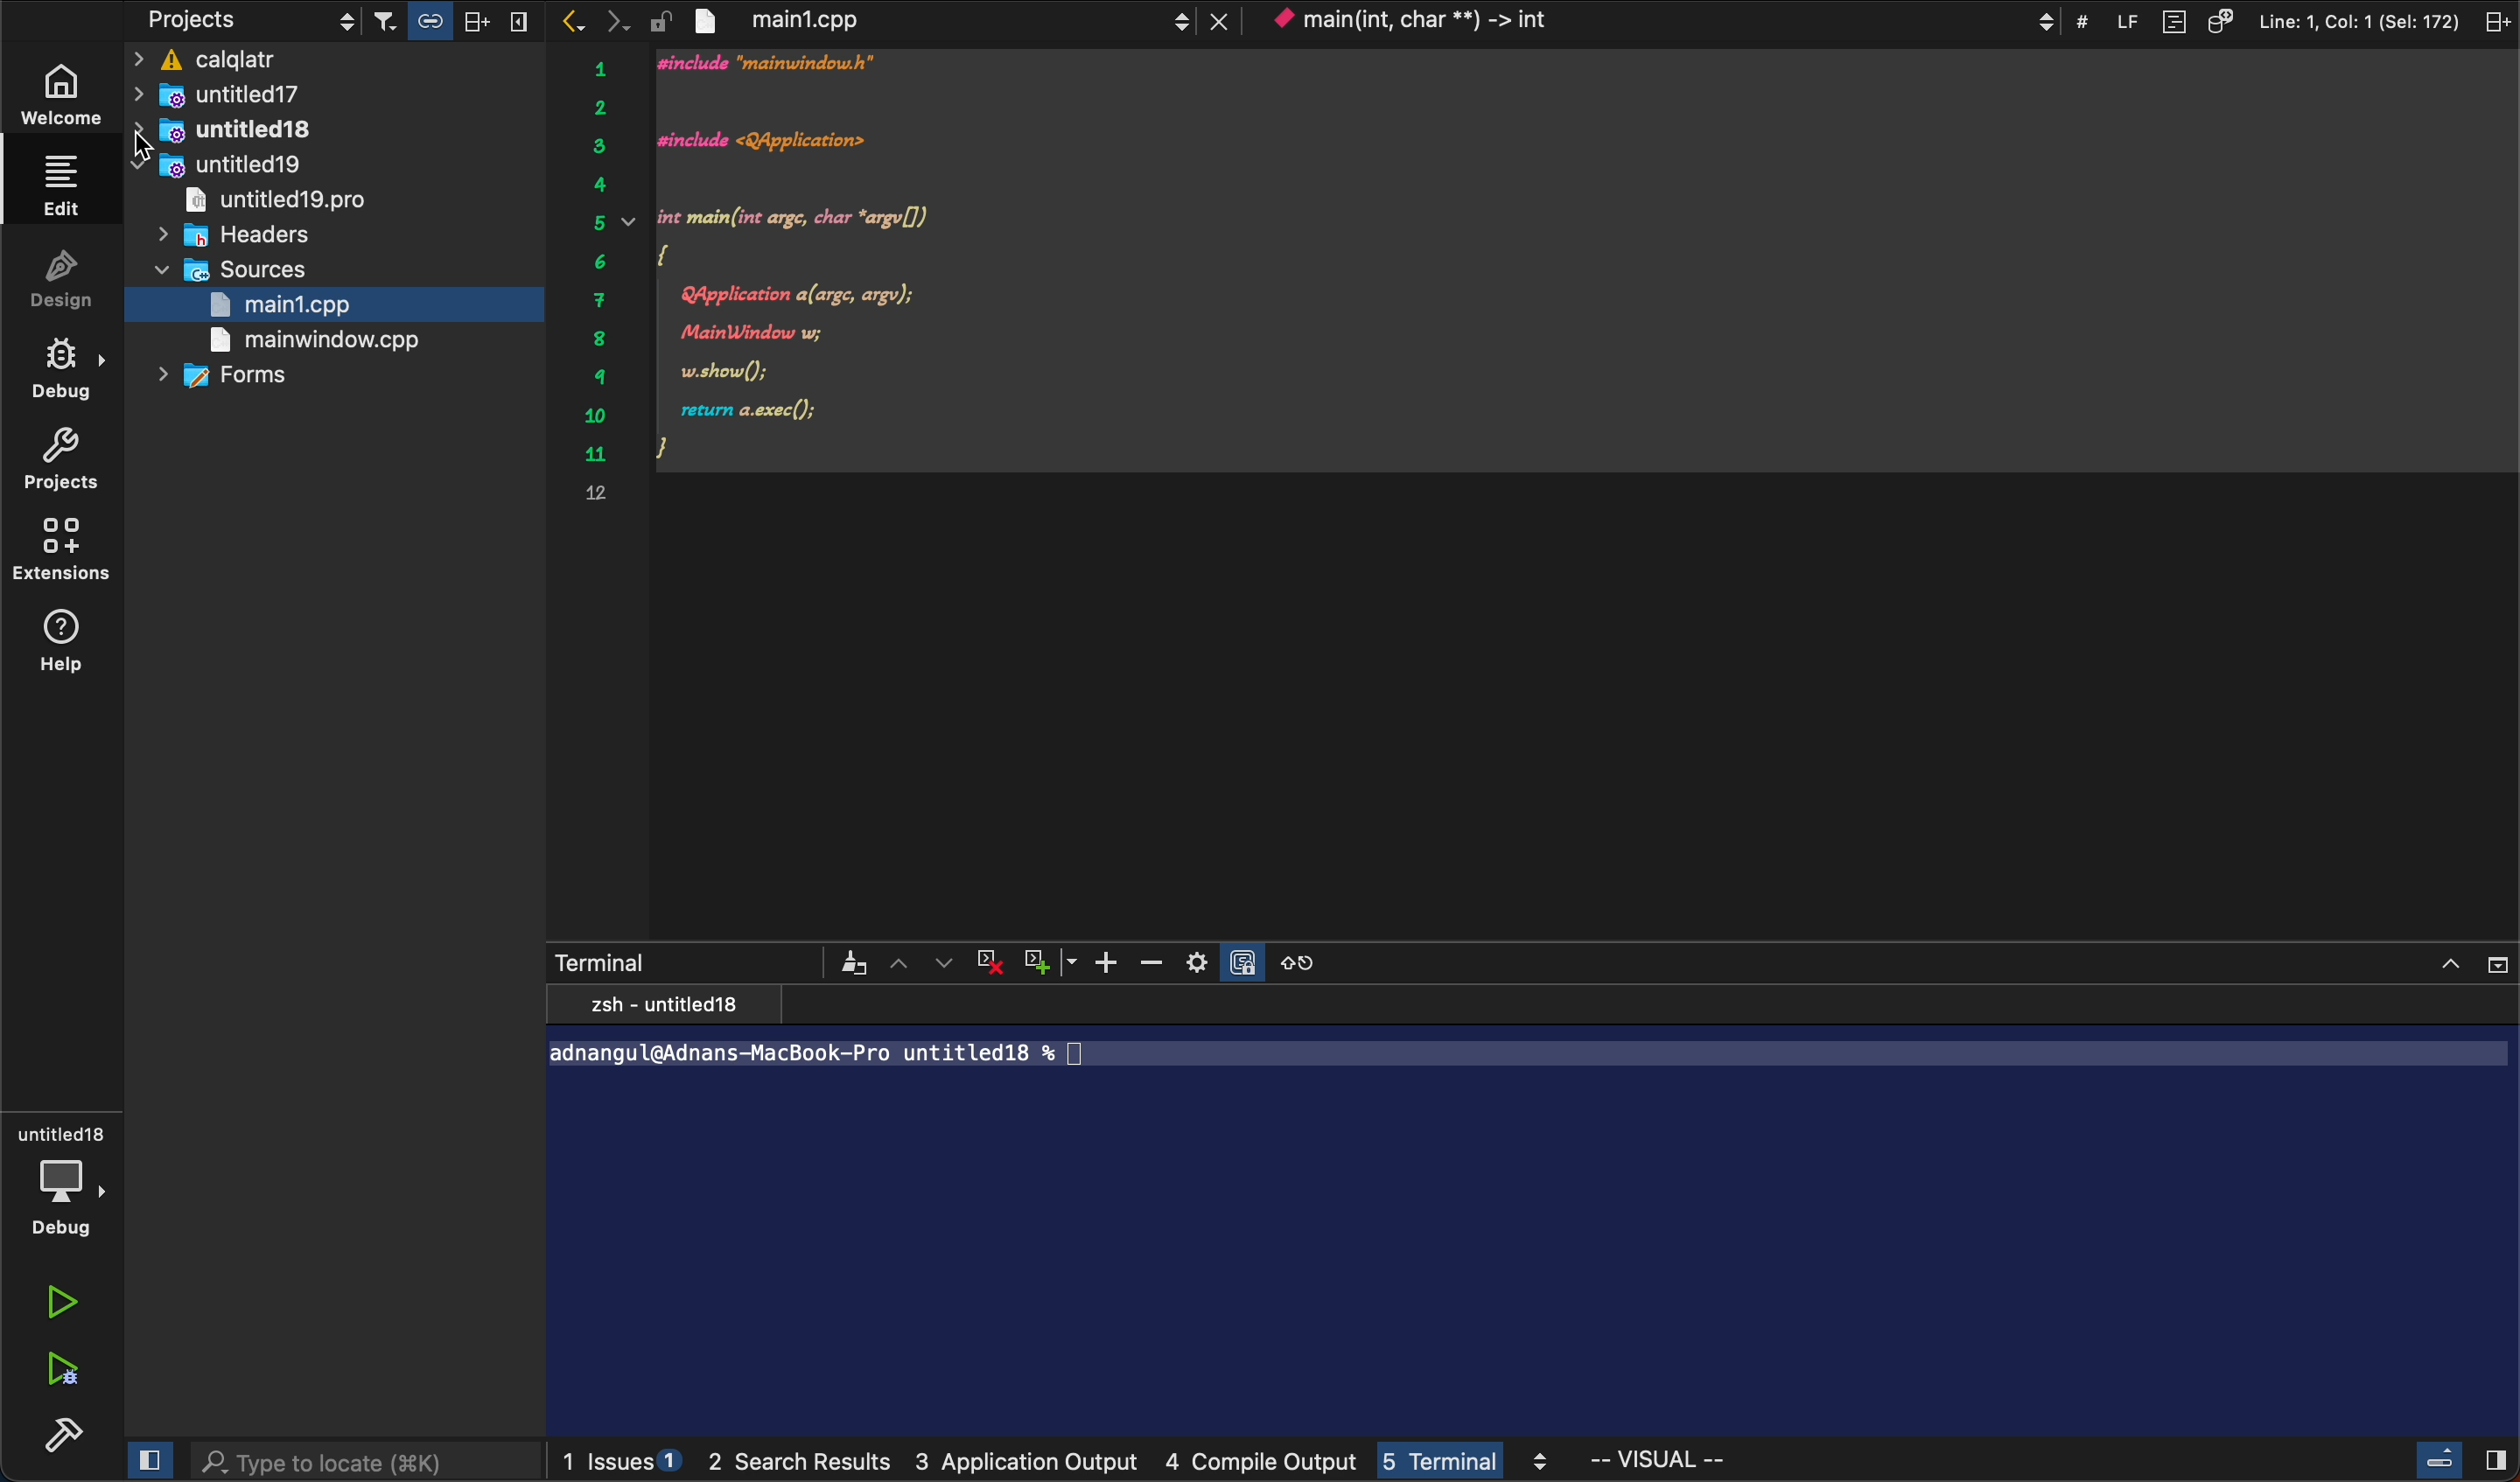 Image resolution: width=2520 pixels, height=1482 pixels. What do you see at coordinates (323, 237) in the screenshot?
I see `main window` at bounding box center [323, 237].